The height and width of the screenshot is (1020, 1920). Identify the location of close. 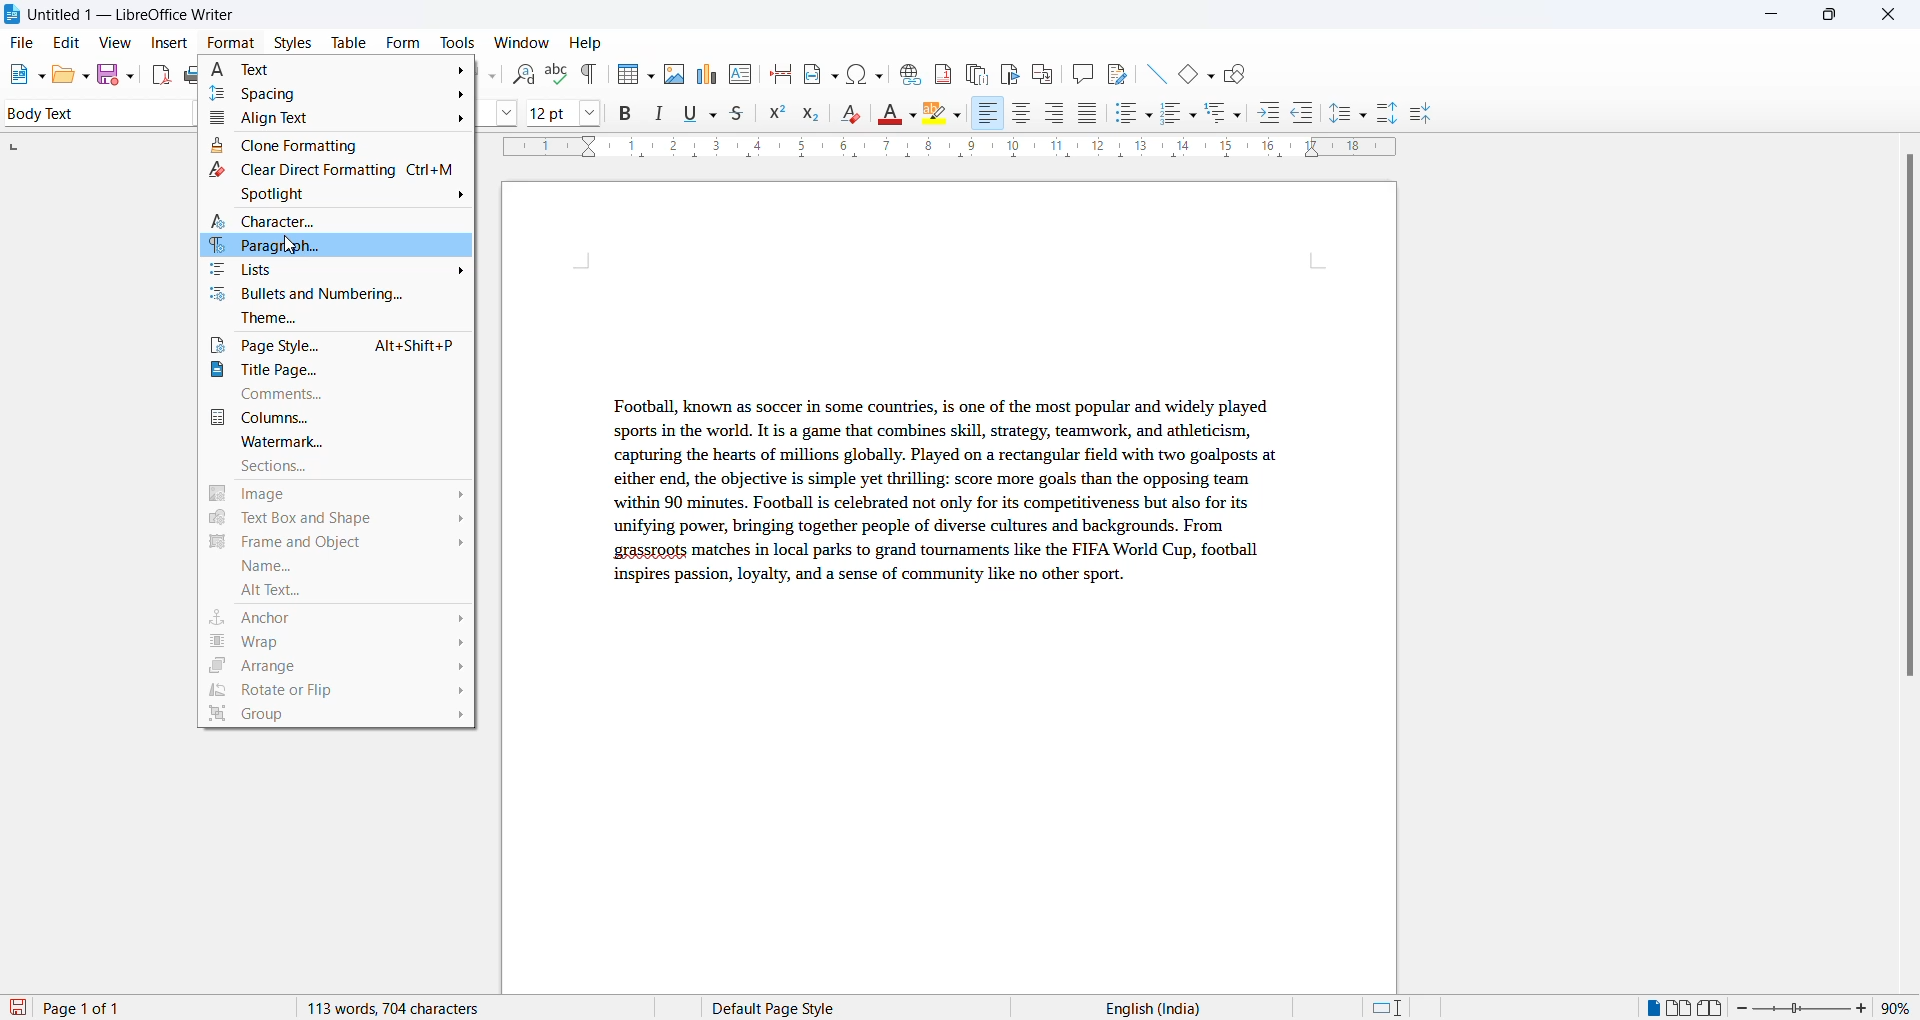
(1893, 16).